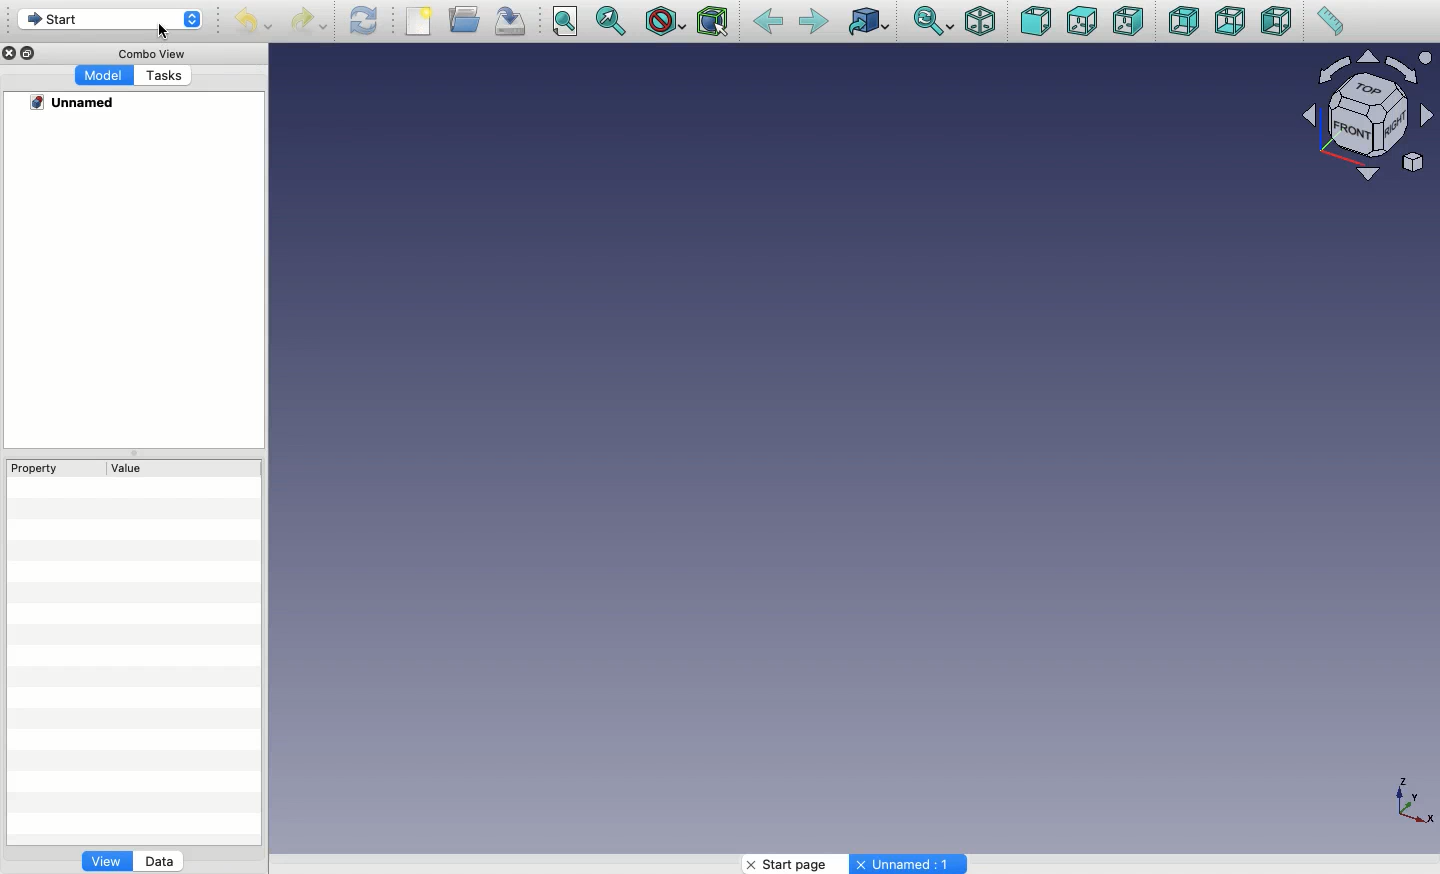 The width and height of the screenshot is (1440, 874). I want to click on Front, so click(1035, 21).